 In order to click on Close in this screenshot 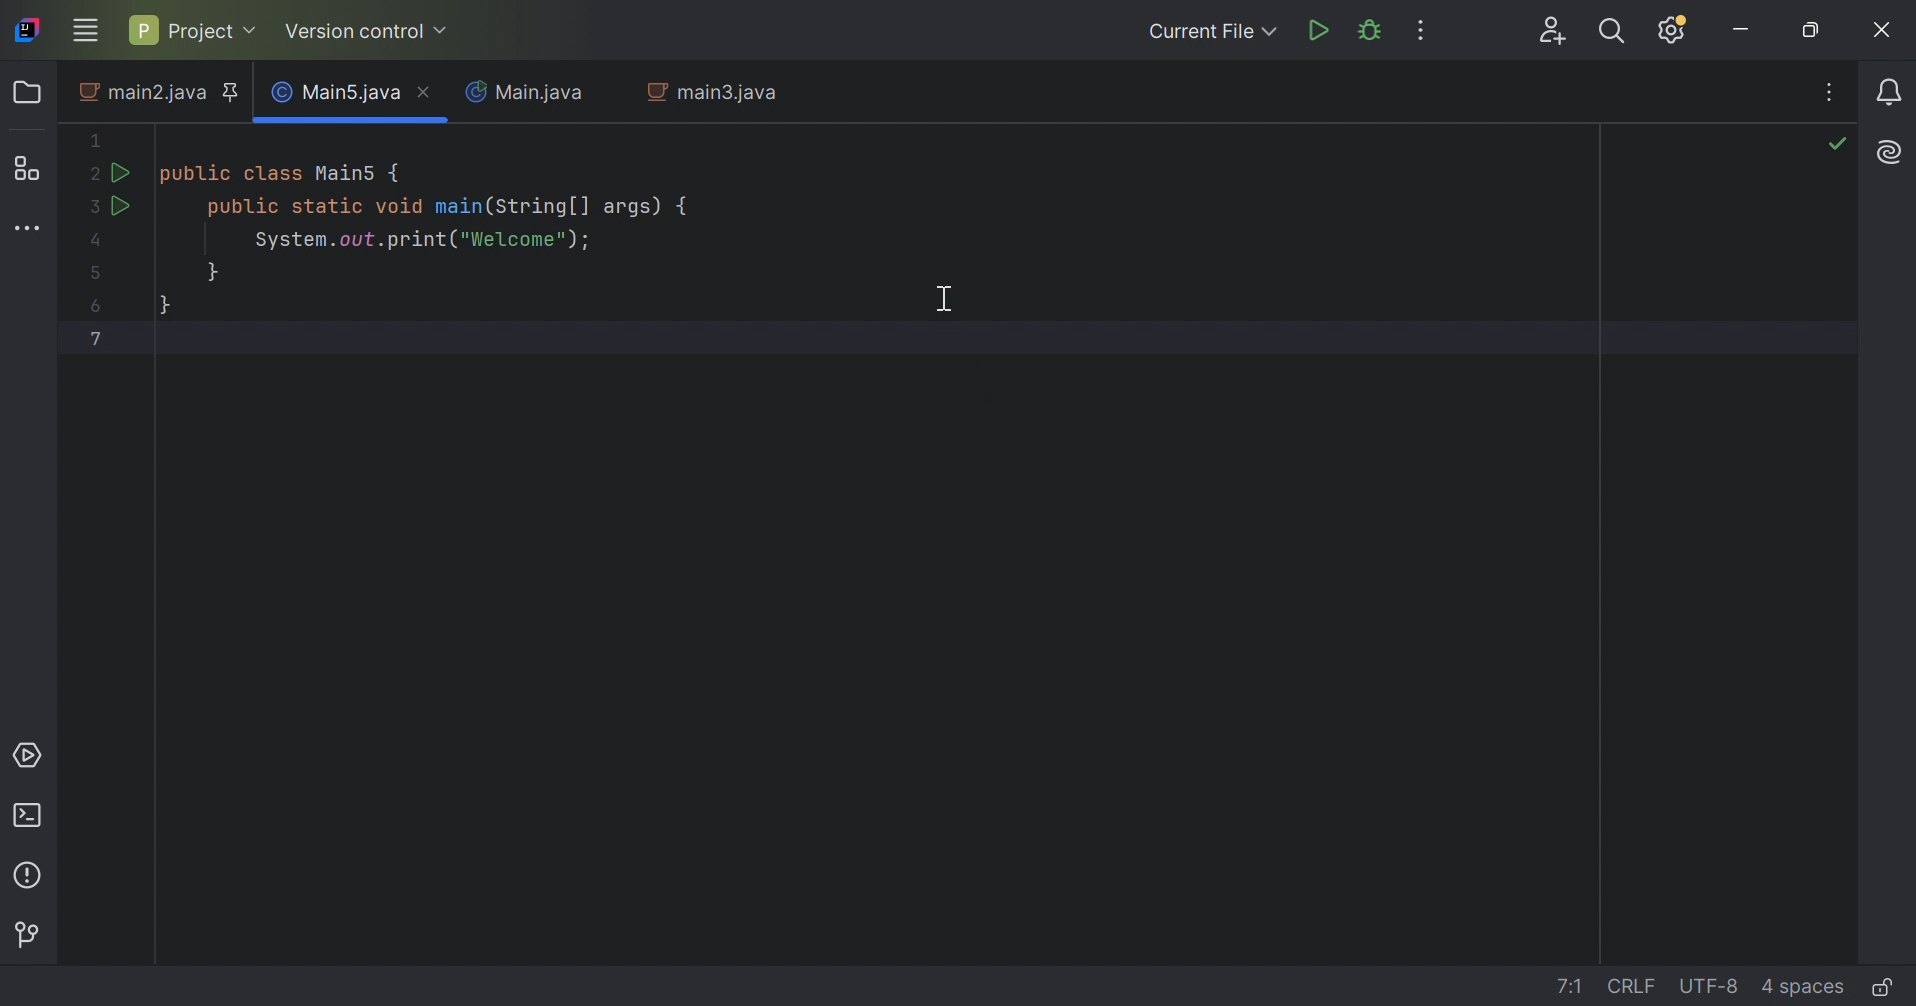, I will do `click(801, 93)`.